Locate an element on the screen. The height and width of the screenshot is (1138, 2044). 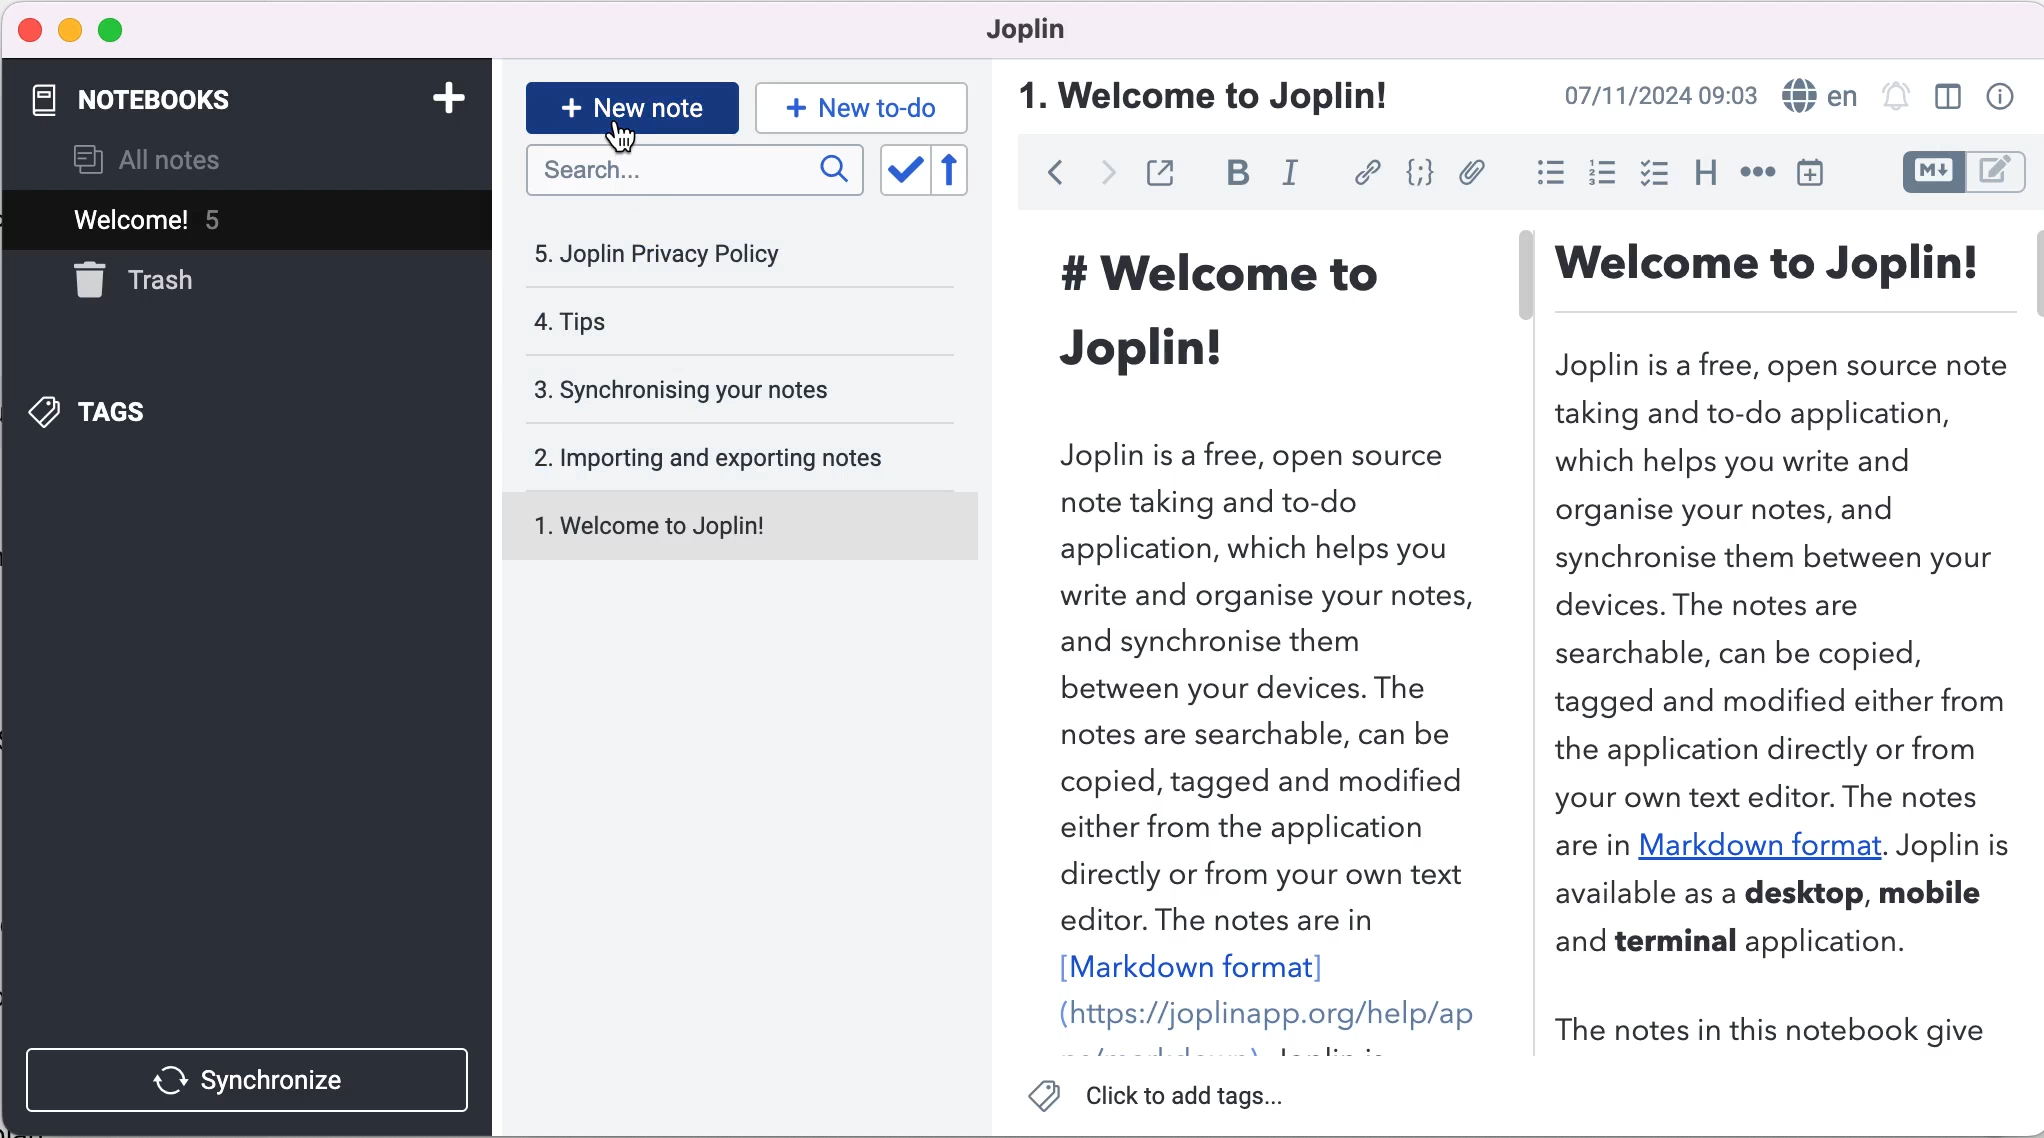
trash is located at coordinates (198, 283).